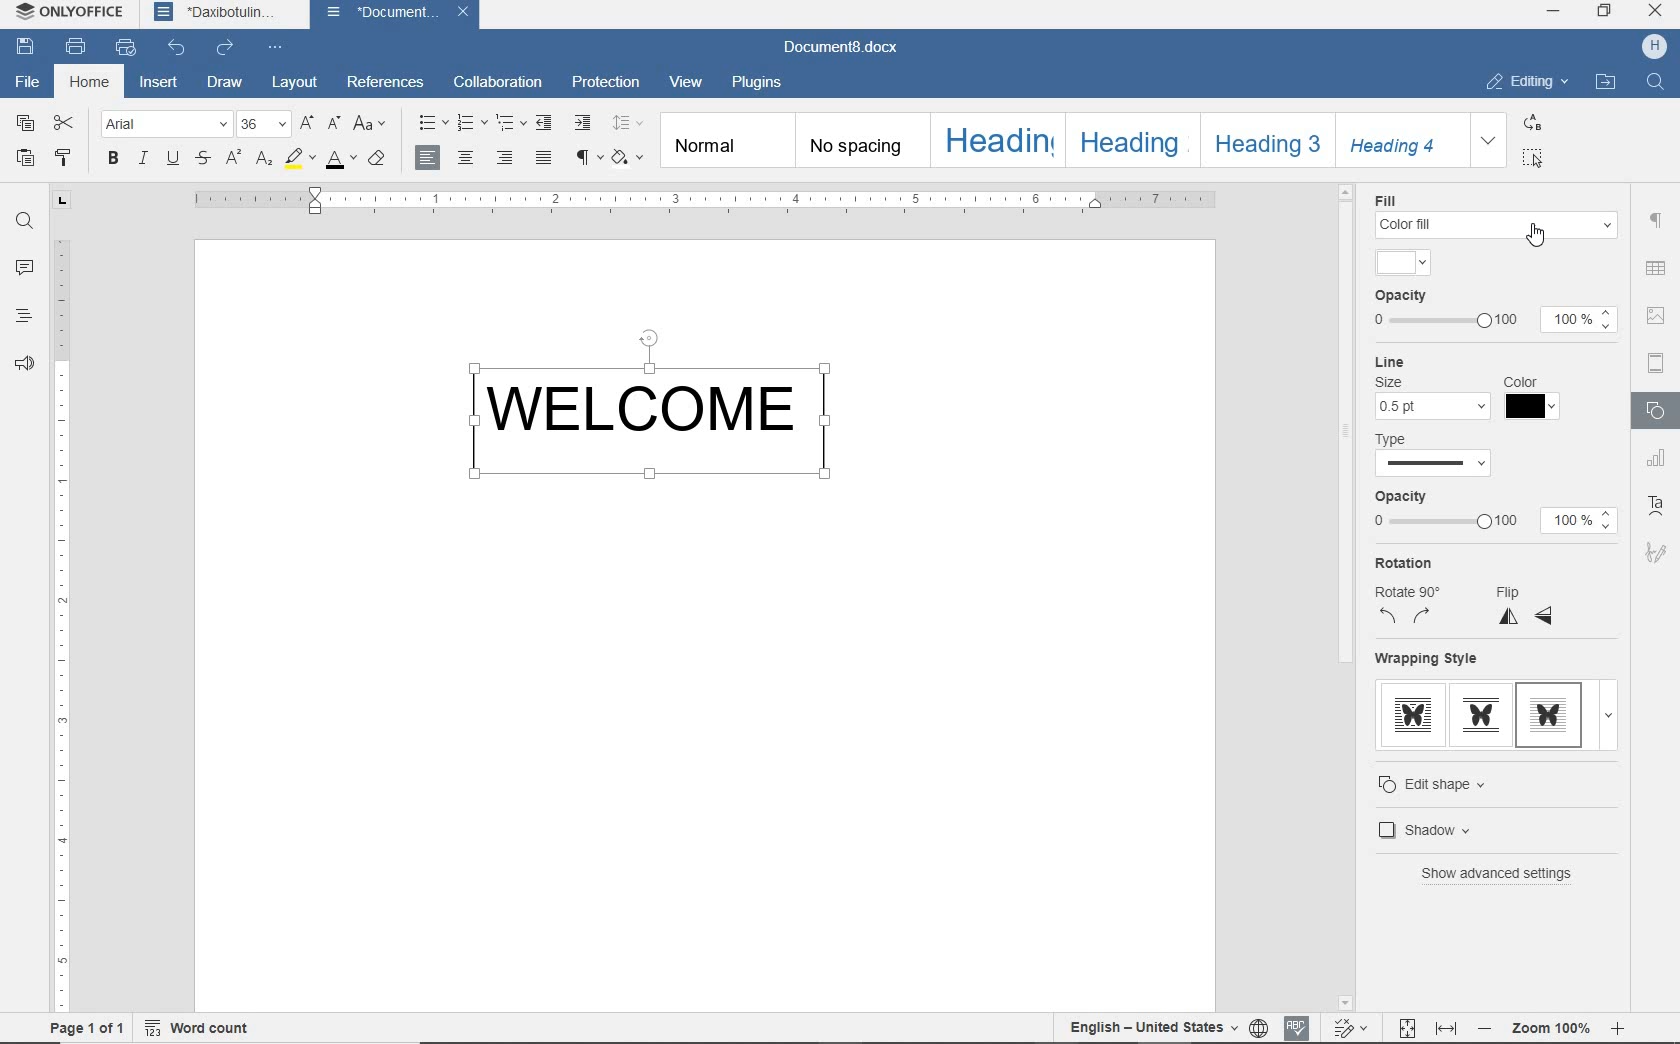 The image size is (1680, 1044). I want to click on CLEAR STYLE, so click(627, 157).